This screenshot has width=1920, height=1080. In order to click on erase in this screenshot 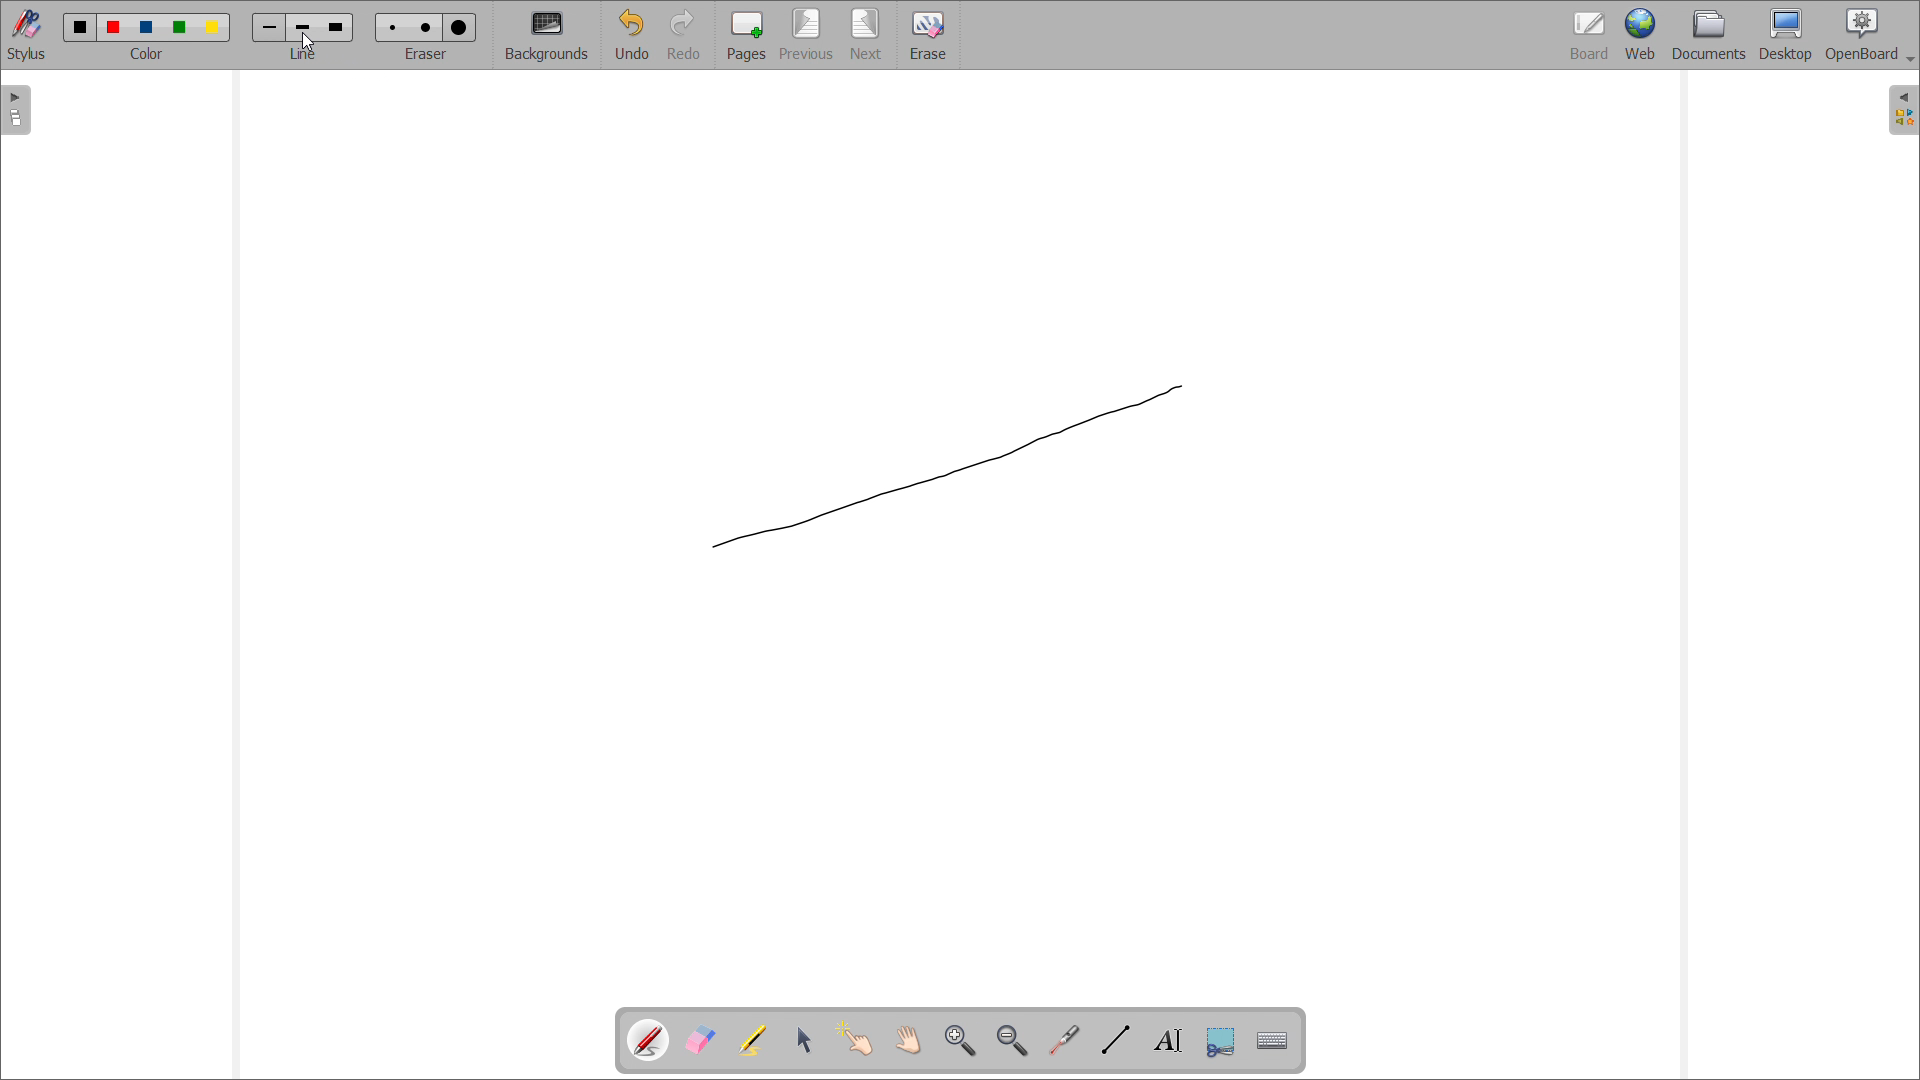, I will do `click(928, 35)`.